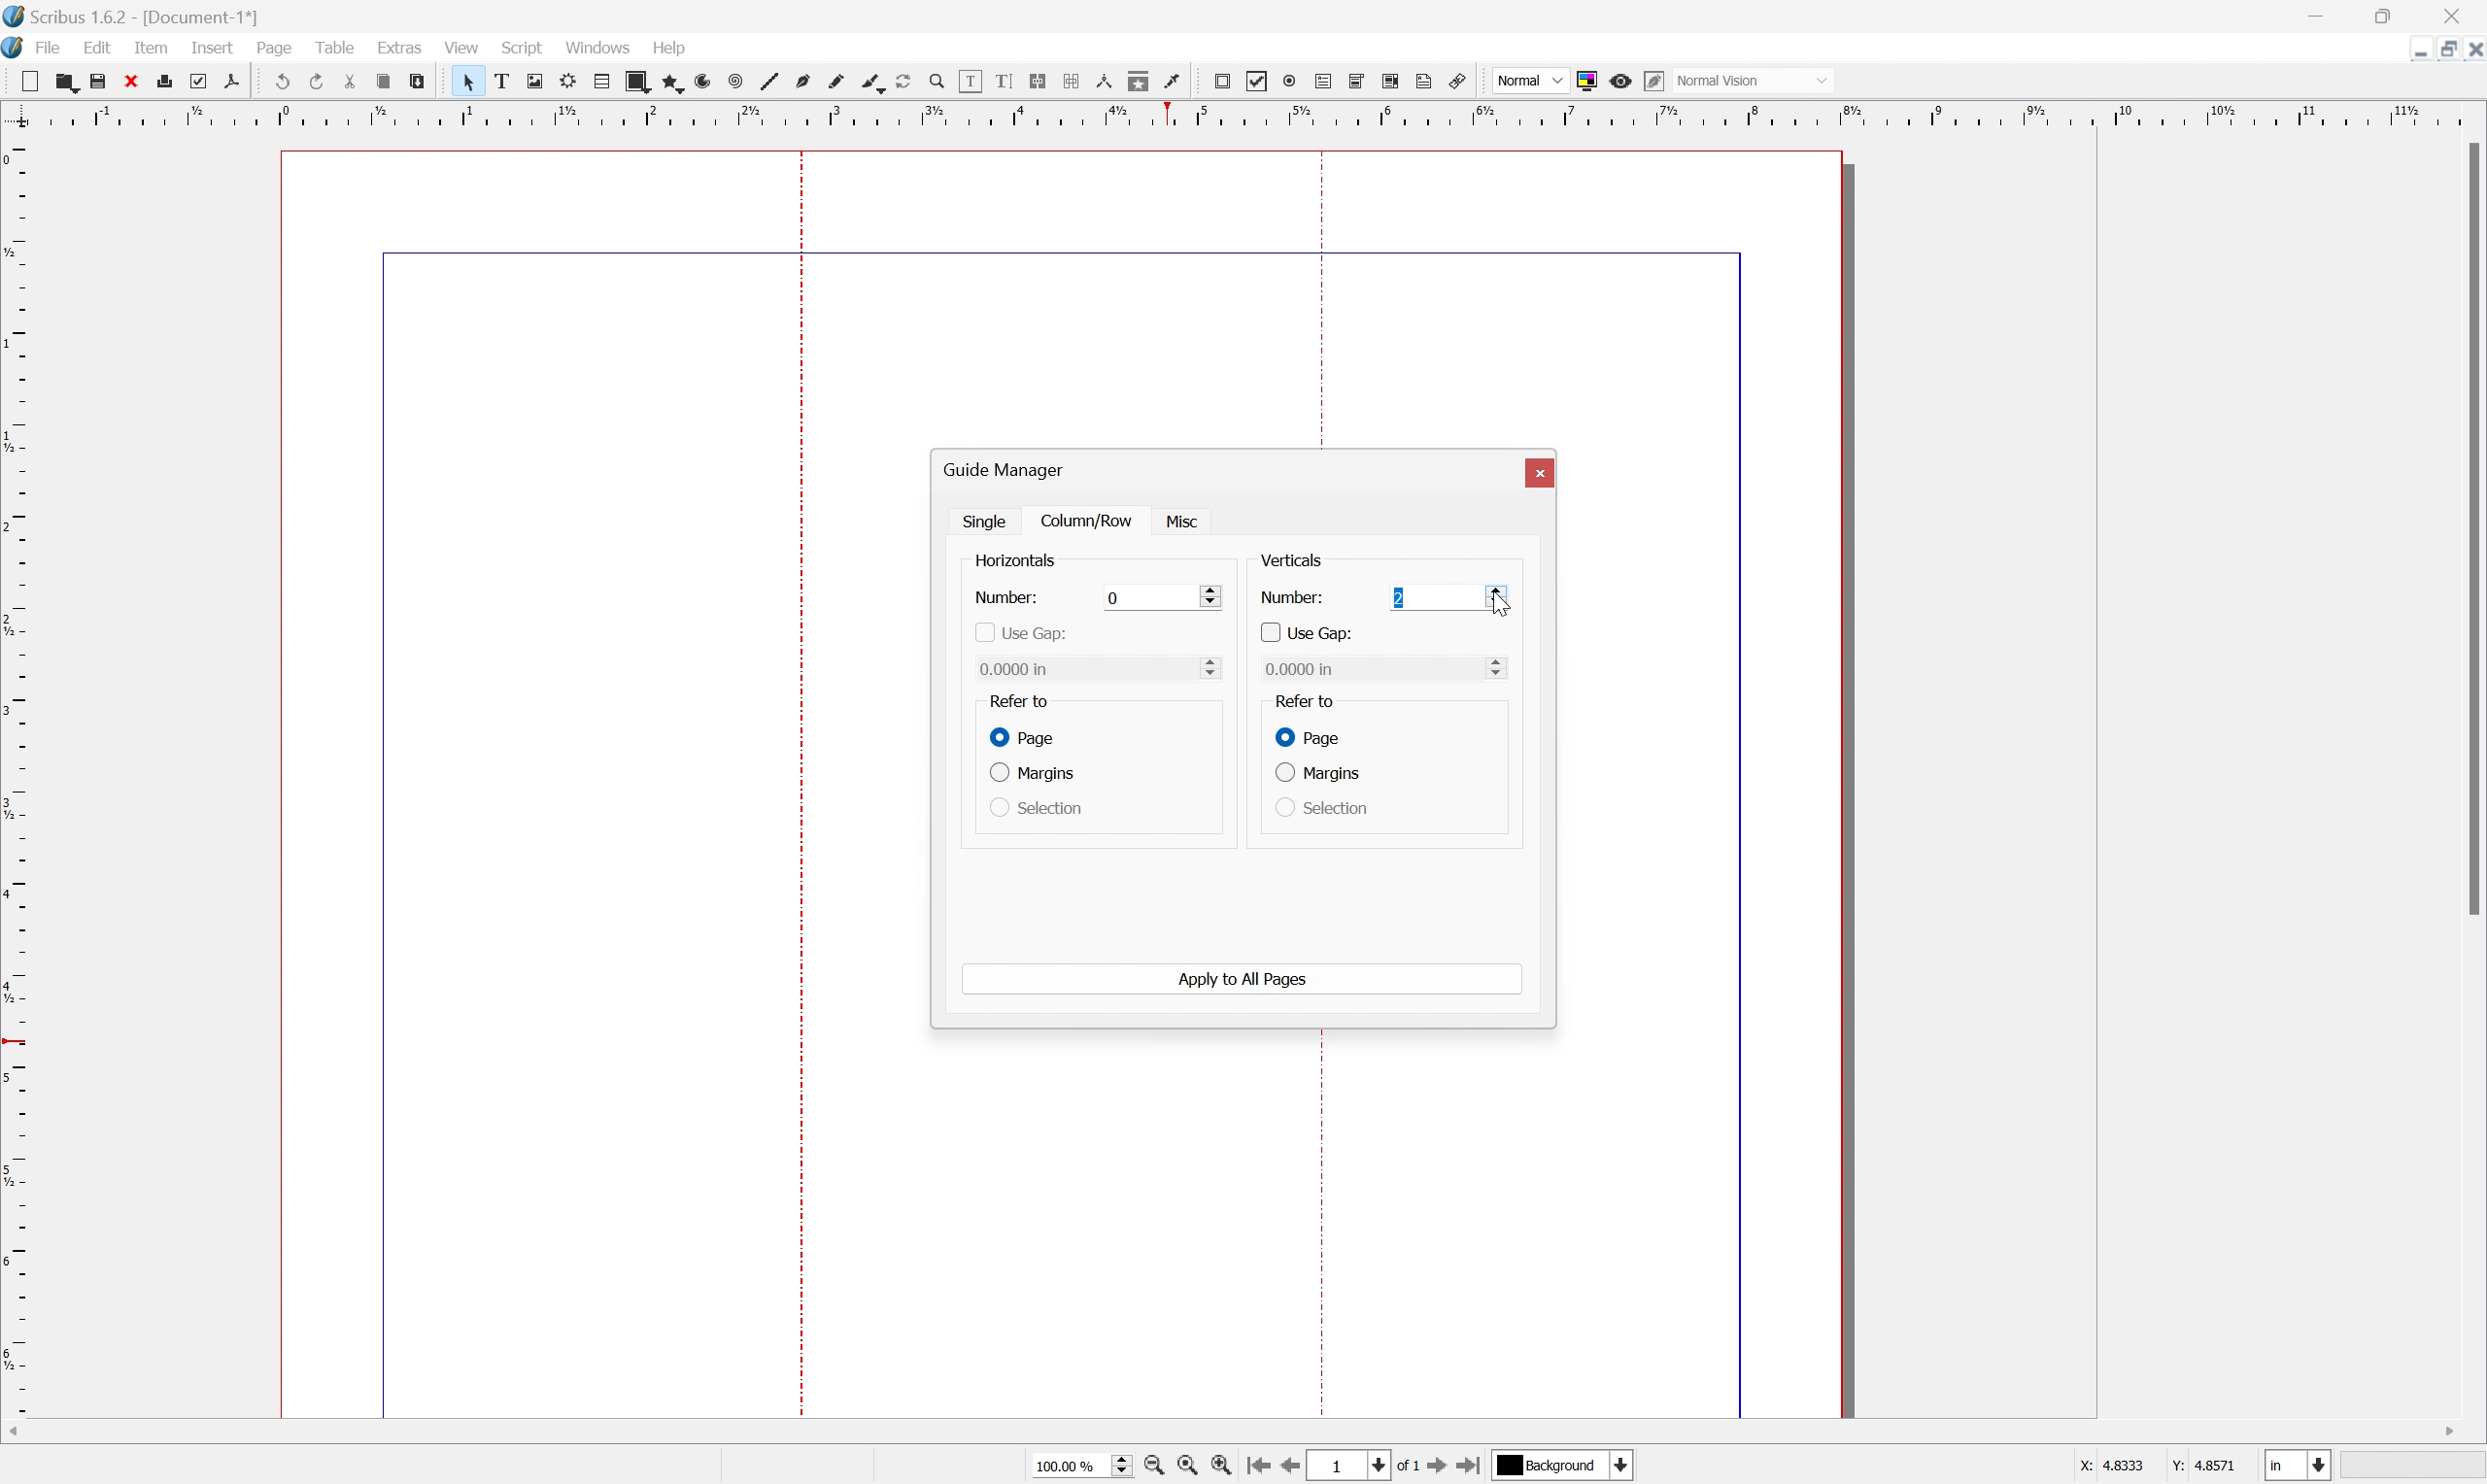 This screenshot has width=2487, height=1484. Describe the element at coordinates (232, 83) in the screenshot. I see `export directly as PDF` at that location.